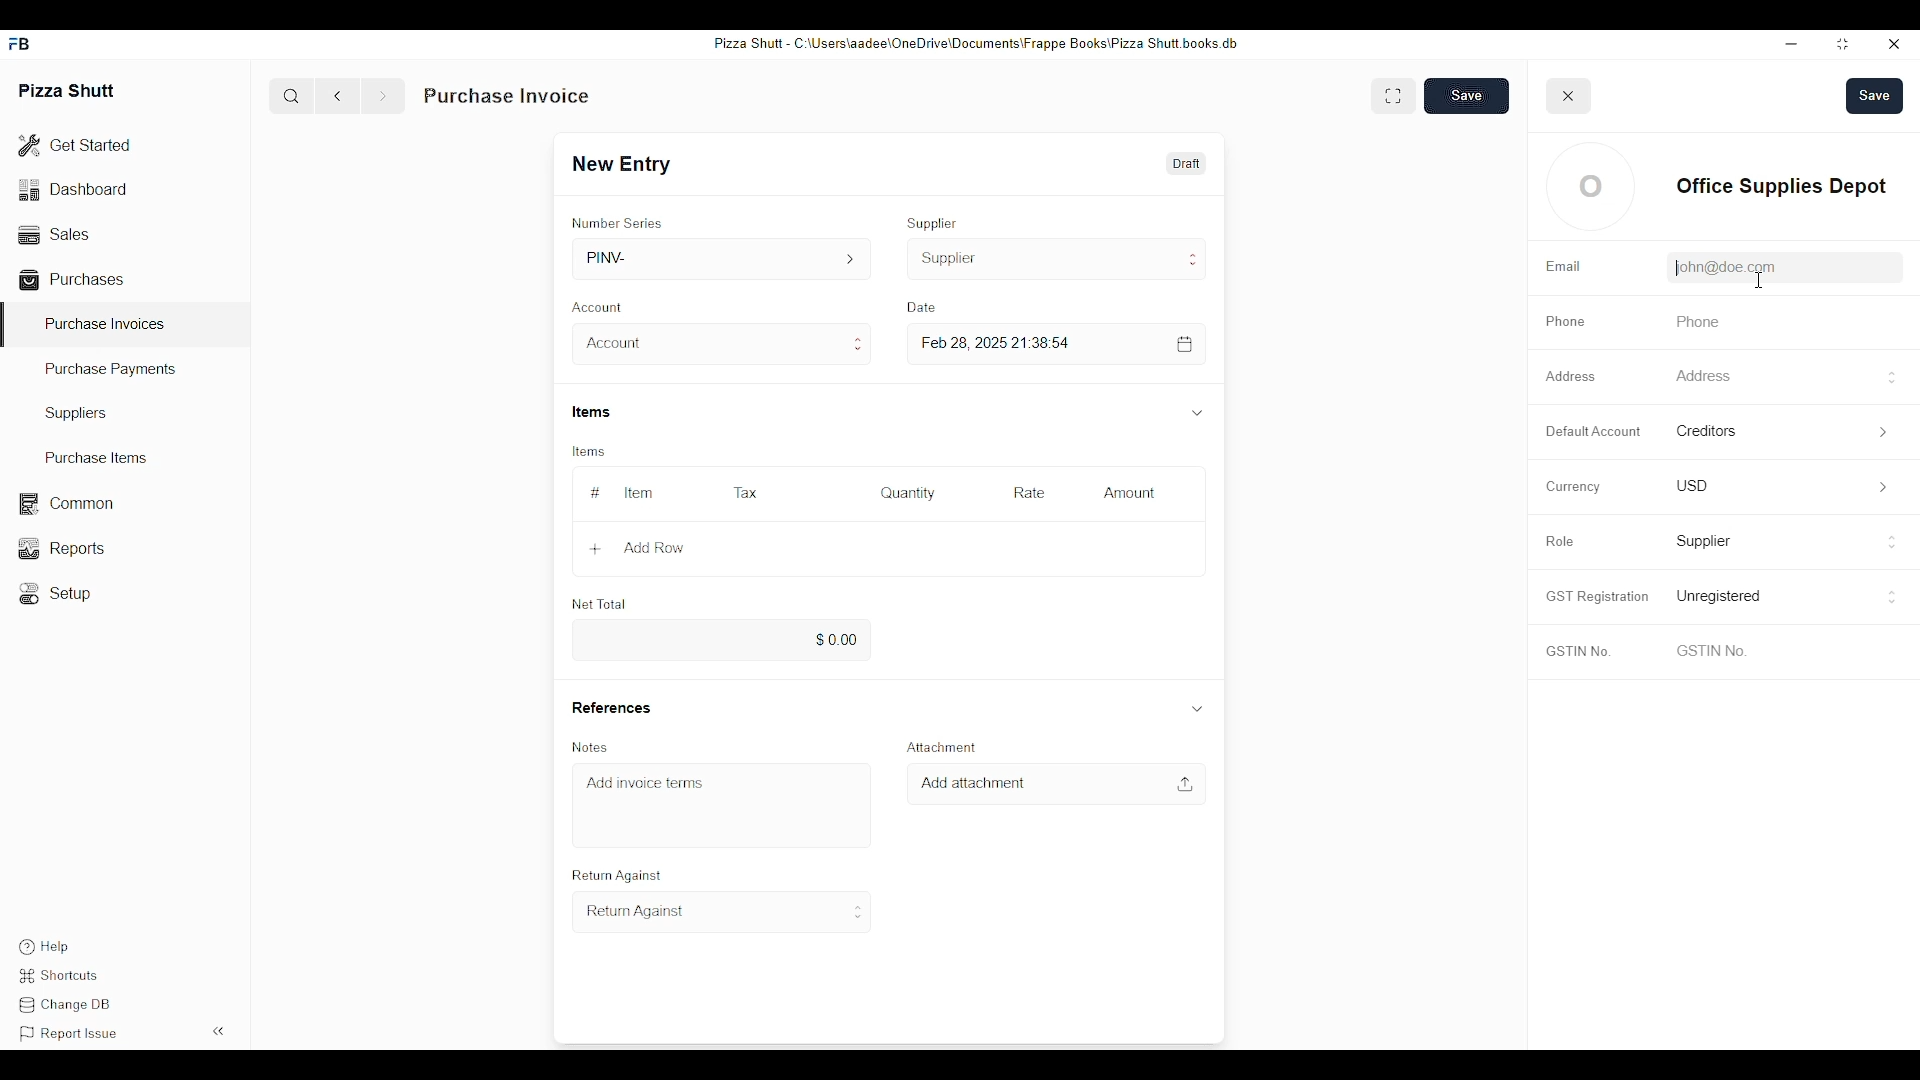 The width and height of the screenshot is (1920, 1080). Describe the element at coordinates (1132, 493) in the screenshot. I see `Amount` at that location.